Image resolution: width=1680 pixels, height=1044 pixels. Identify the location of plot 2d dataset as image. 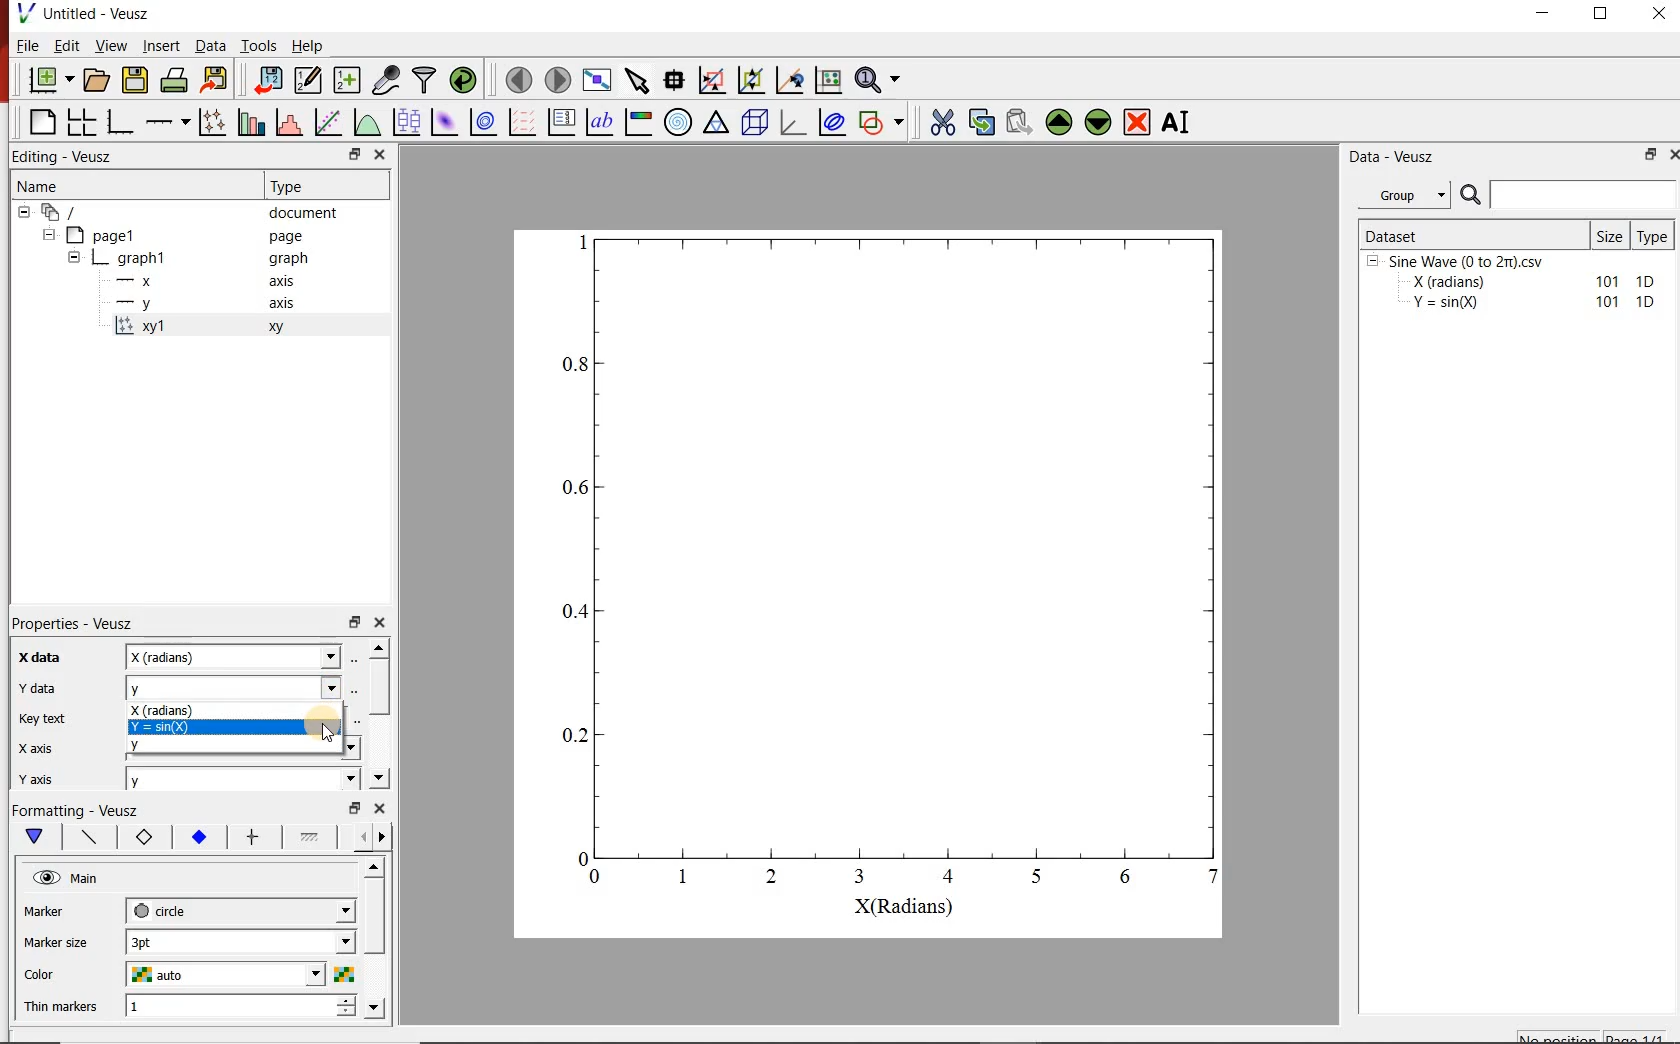
(445, 122).